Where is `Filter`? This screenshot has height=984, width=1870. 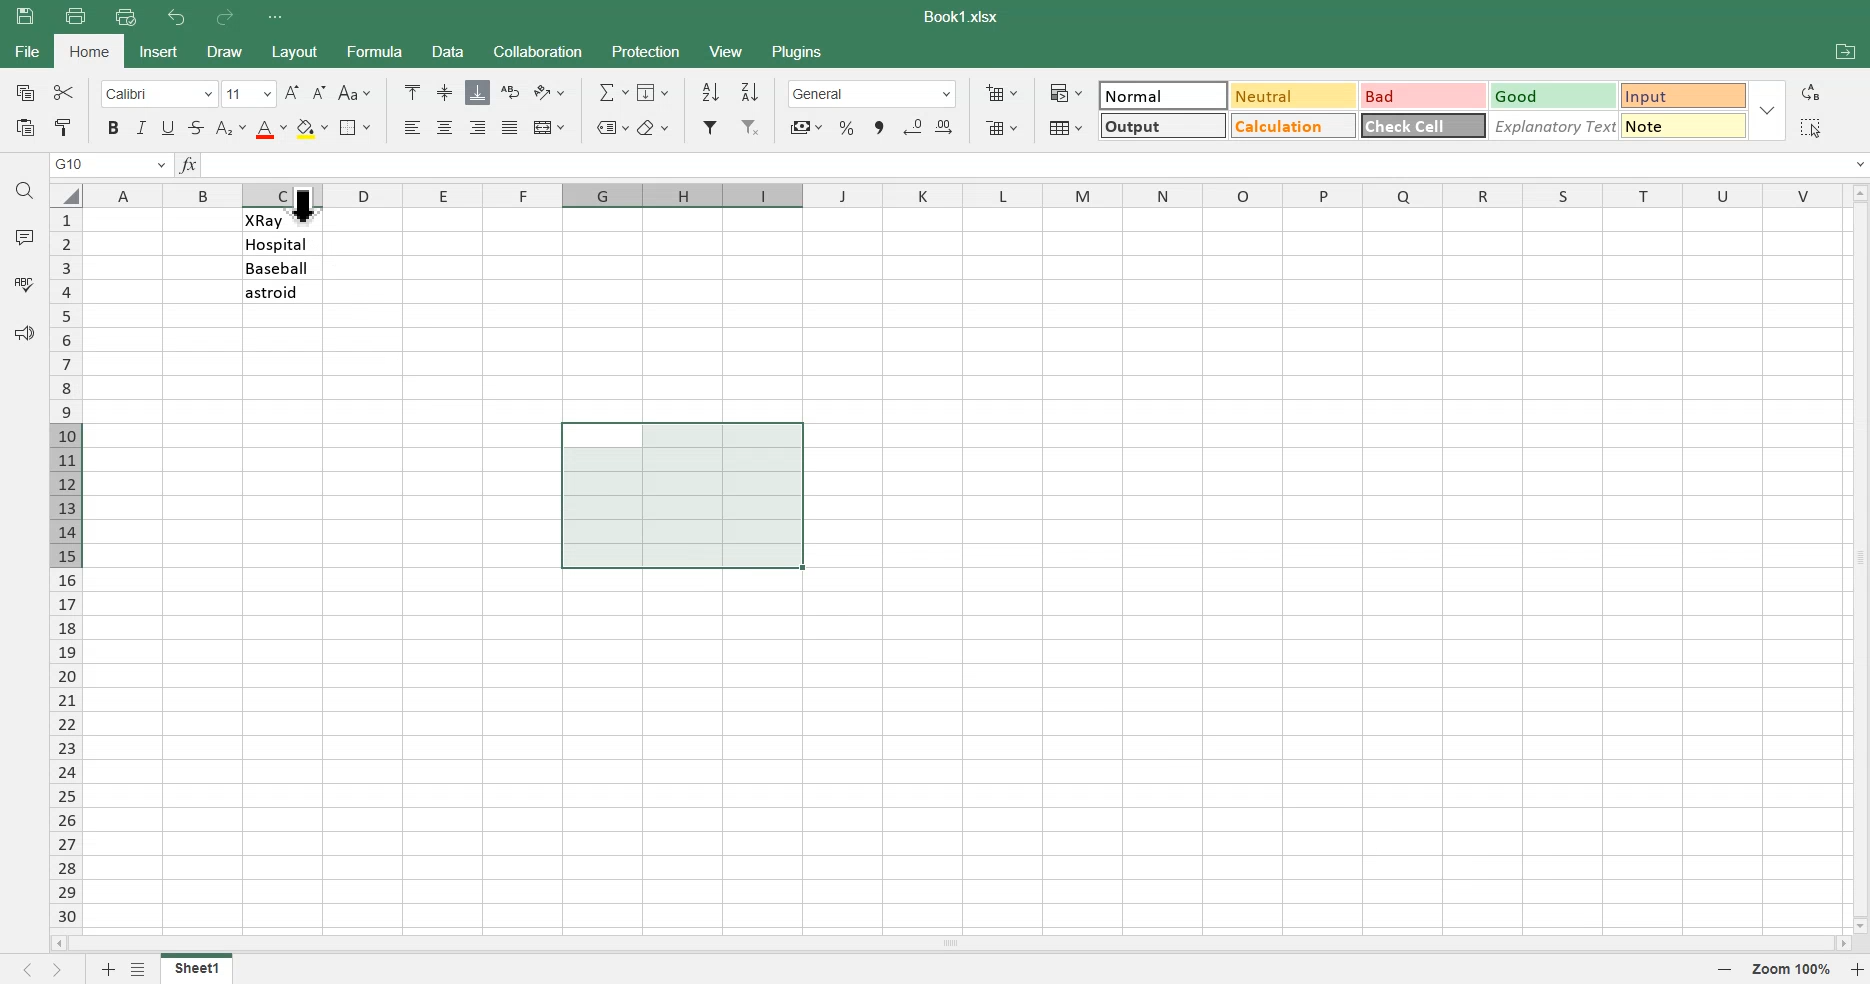
Filter is located at coordinates (711, 127).